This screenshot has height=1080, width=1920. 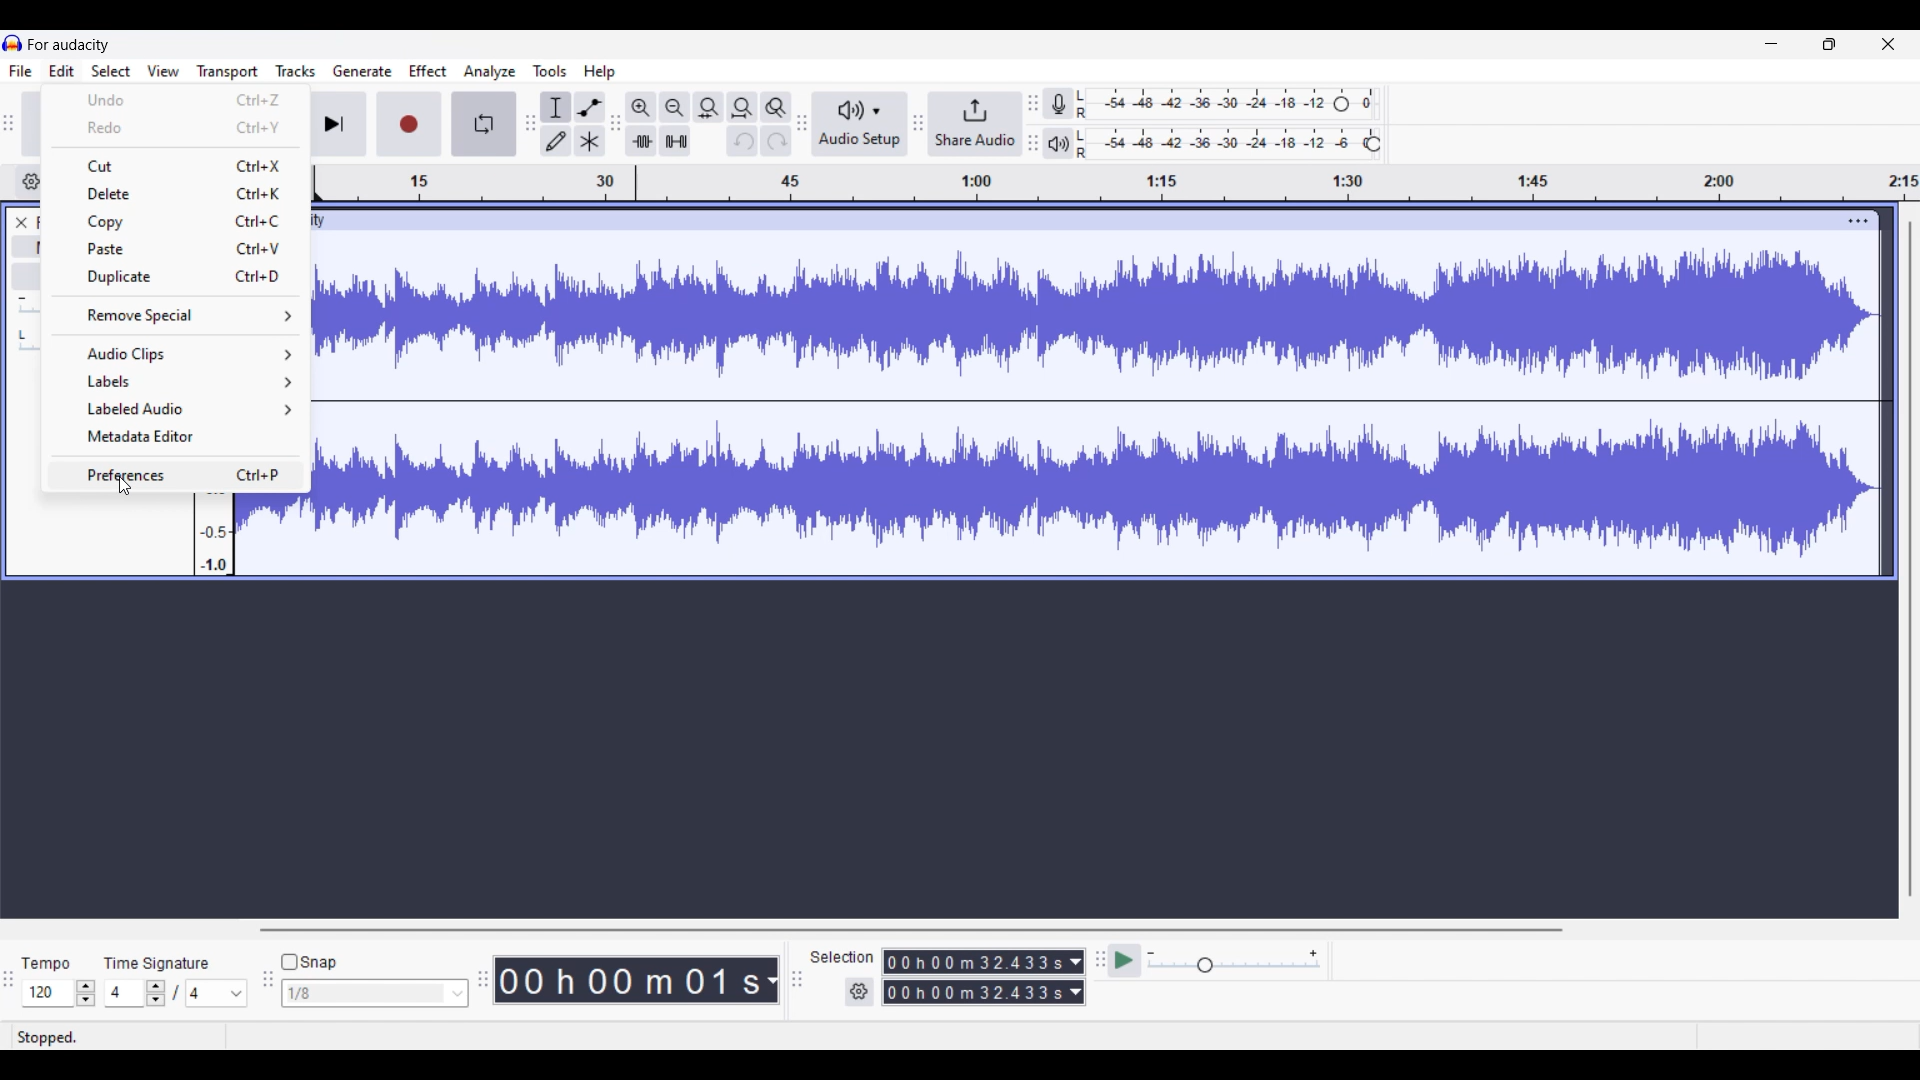 I want to click on Analyze menu, so click(x=490, y=72).